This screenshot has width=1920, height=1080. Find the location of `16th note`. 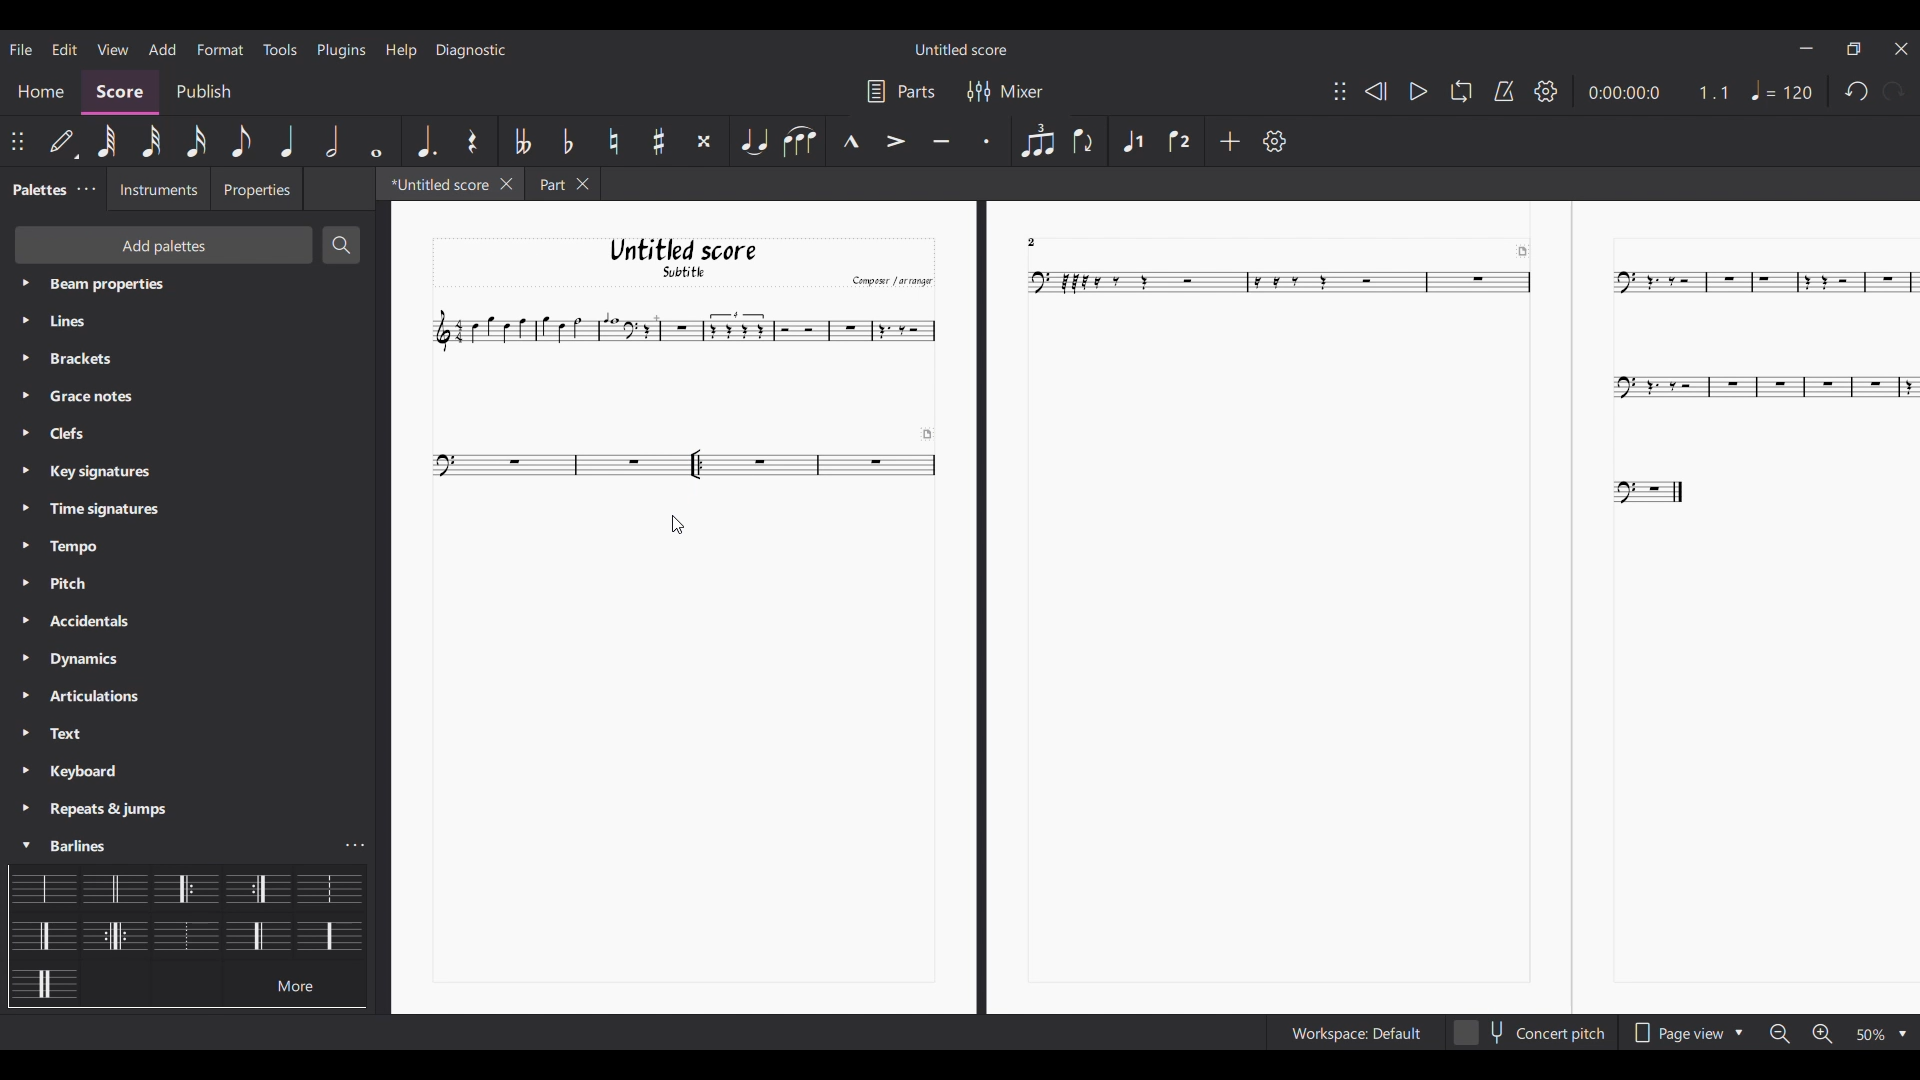

16th note is located at coordinates (196, 141).